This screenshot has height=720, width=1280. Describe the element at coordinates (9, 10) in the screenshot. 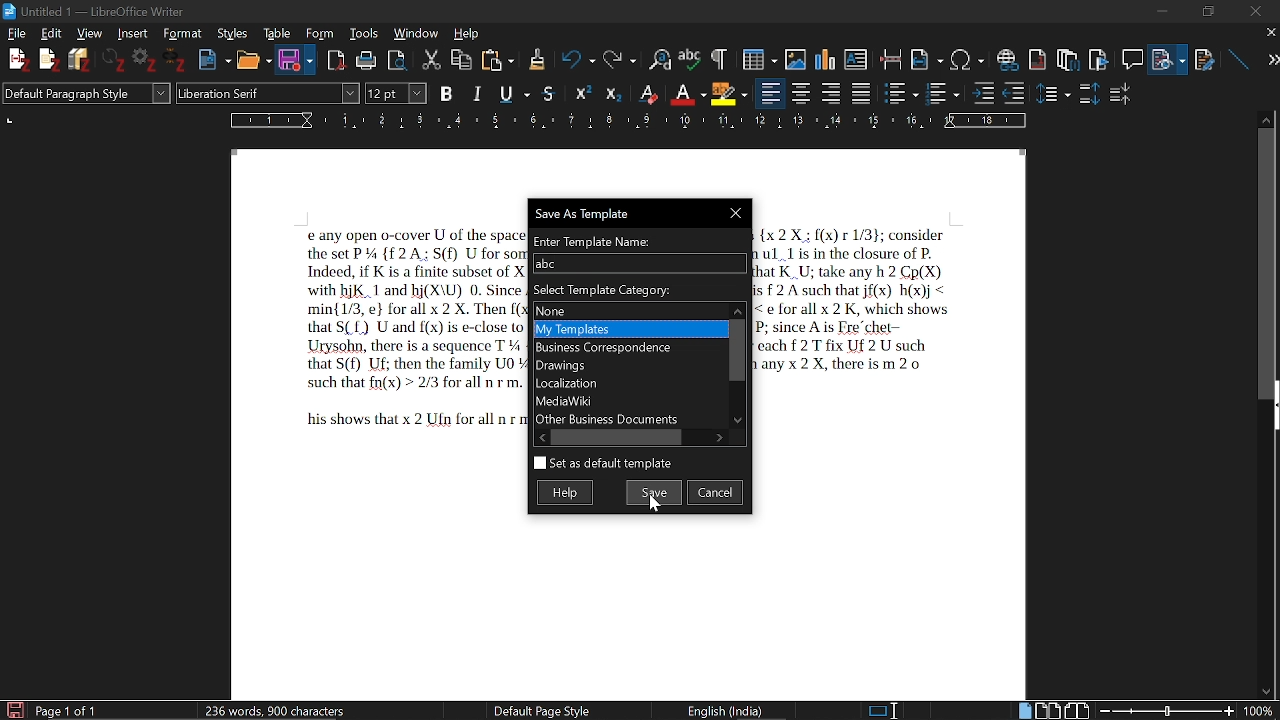

I see `LibewOffice Writer` at that location.